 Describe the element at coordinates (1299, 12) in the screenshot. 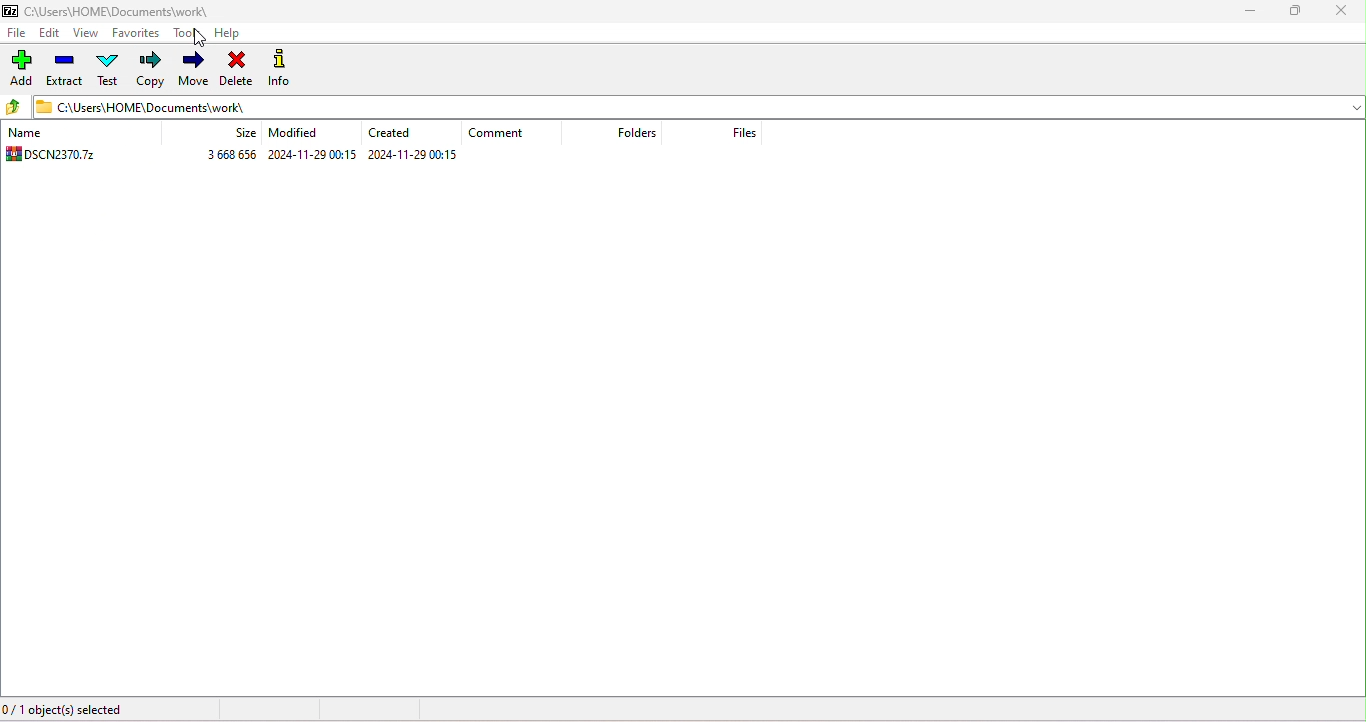

I see `maximize` at that location.